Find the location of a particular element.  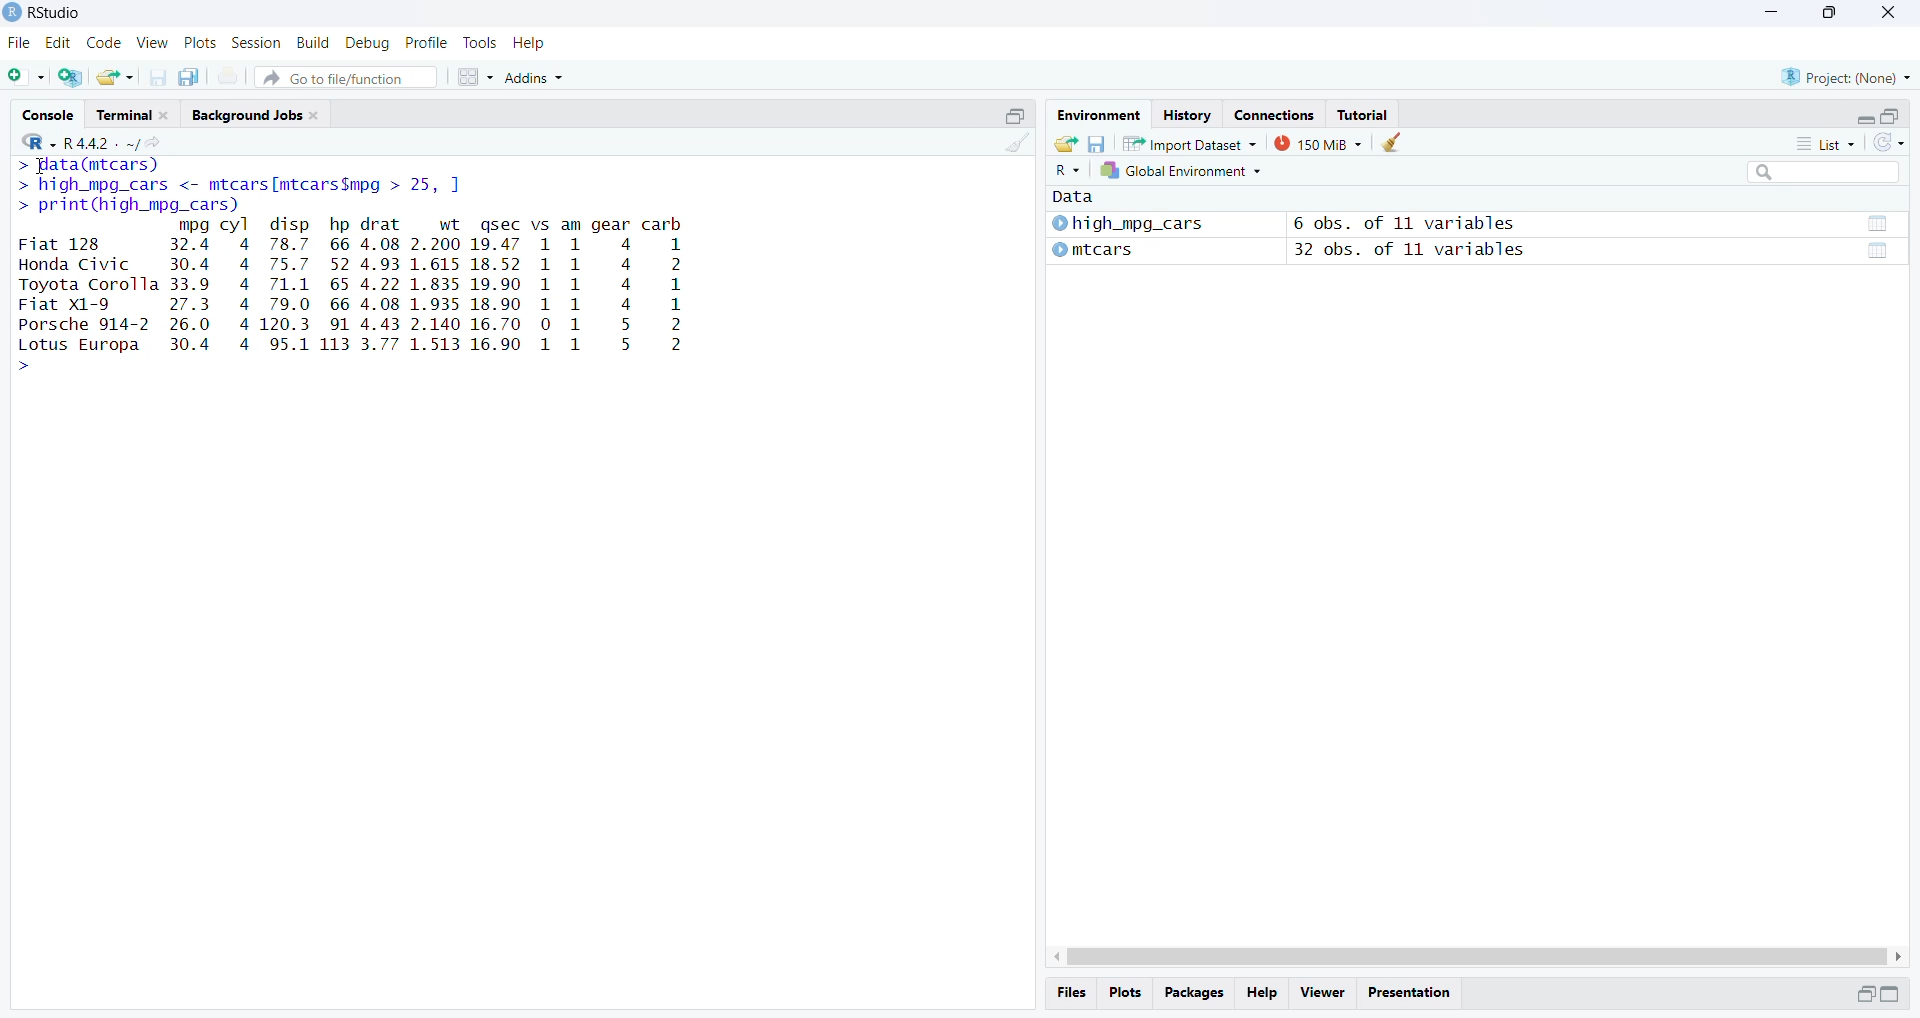

data is located at coordinates (1876, 224).